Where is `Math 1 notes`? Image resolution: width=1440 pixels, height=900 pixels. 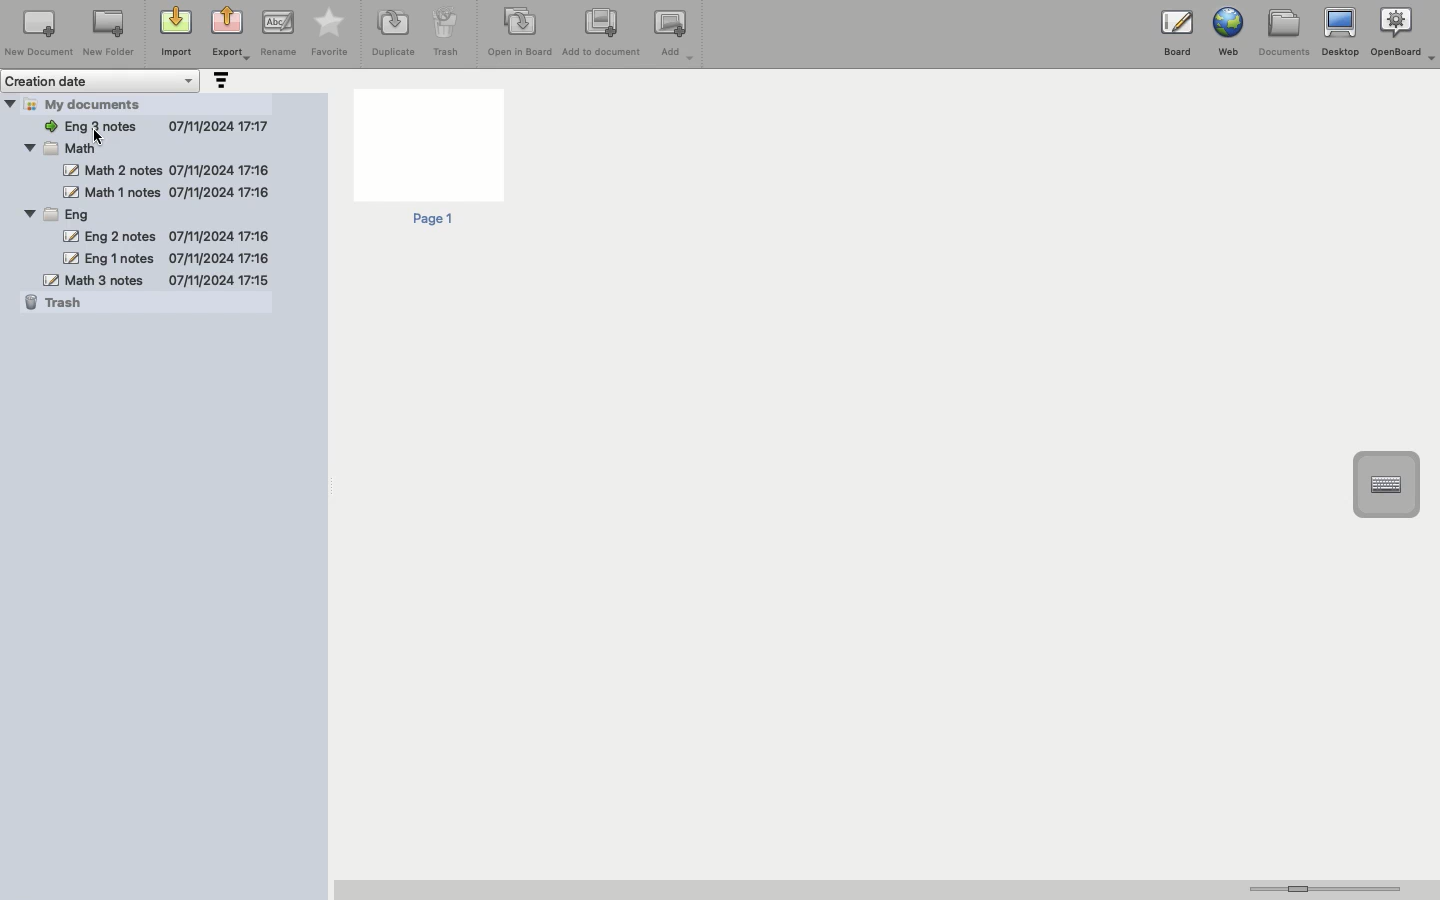
Math 1 notes is located at coordinates (164, 192).